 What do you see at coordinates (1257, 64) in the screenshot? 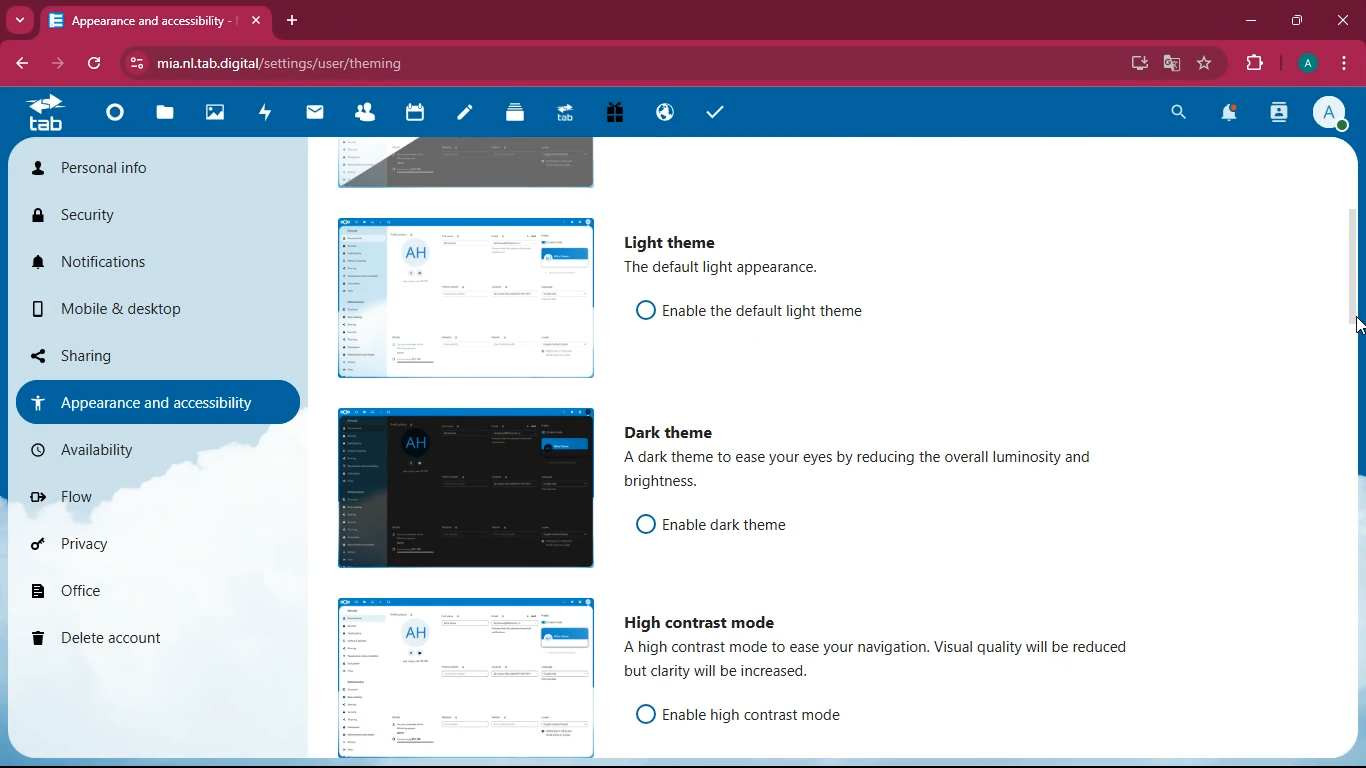
I see `extension` at bounding box center [1257, 64].